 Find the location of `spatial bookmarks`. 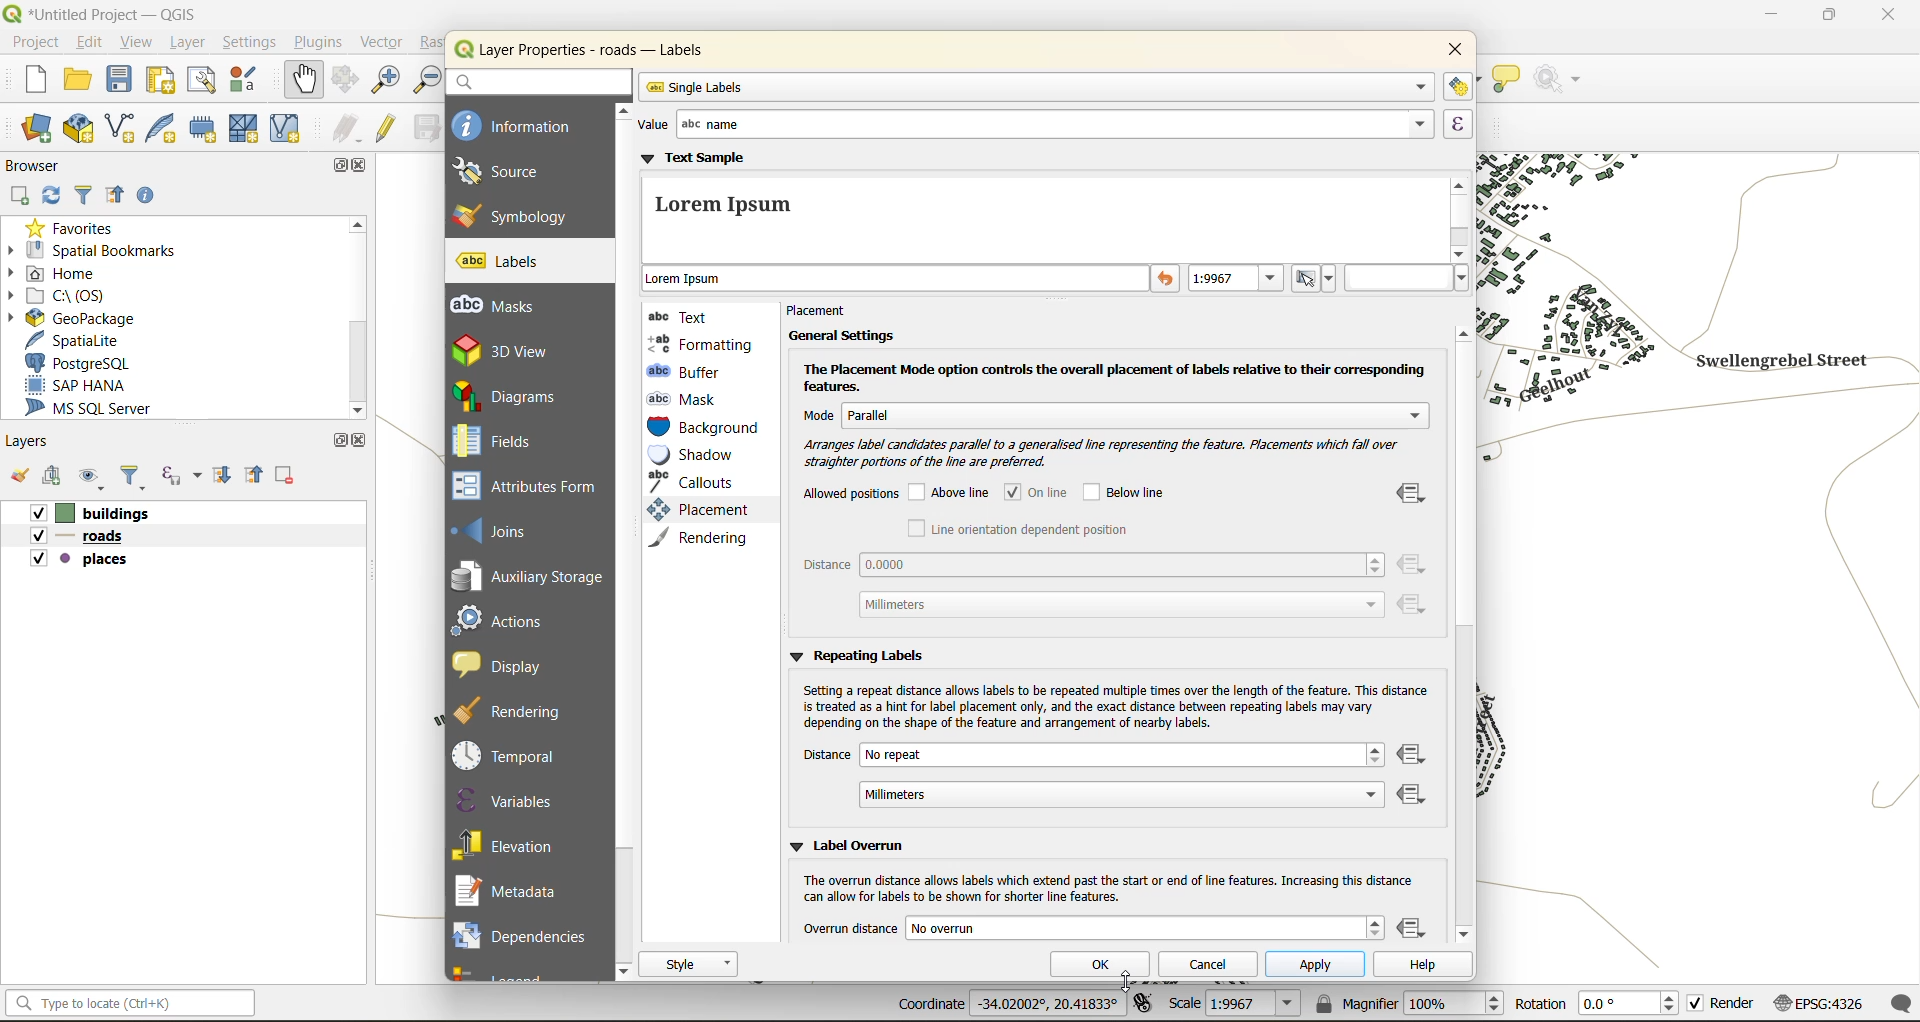

spatial bookmarks is located at coordinates (109, 253).